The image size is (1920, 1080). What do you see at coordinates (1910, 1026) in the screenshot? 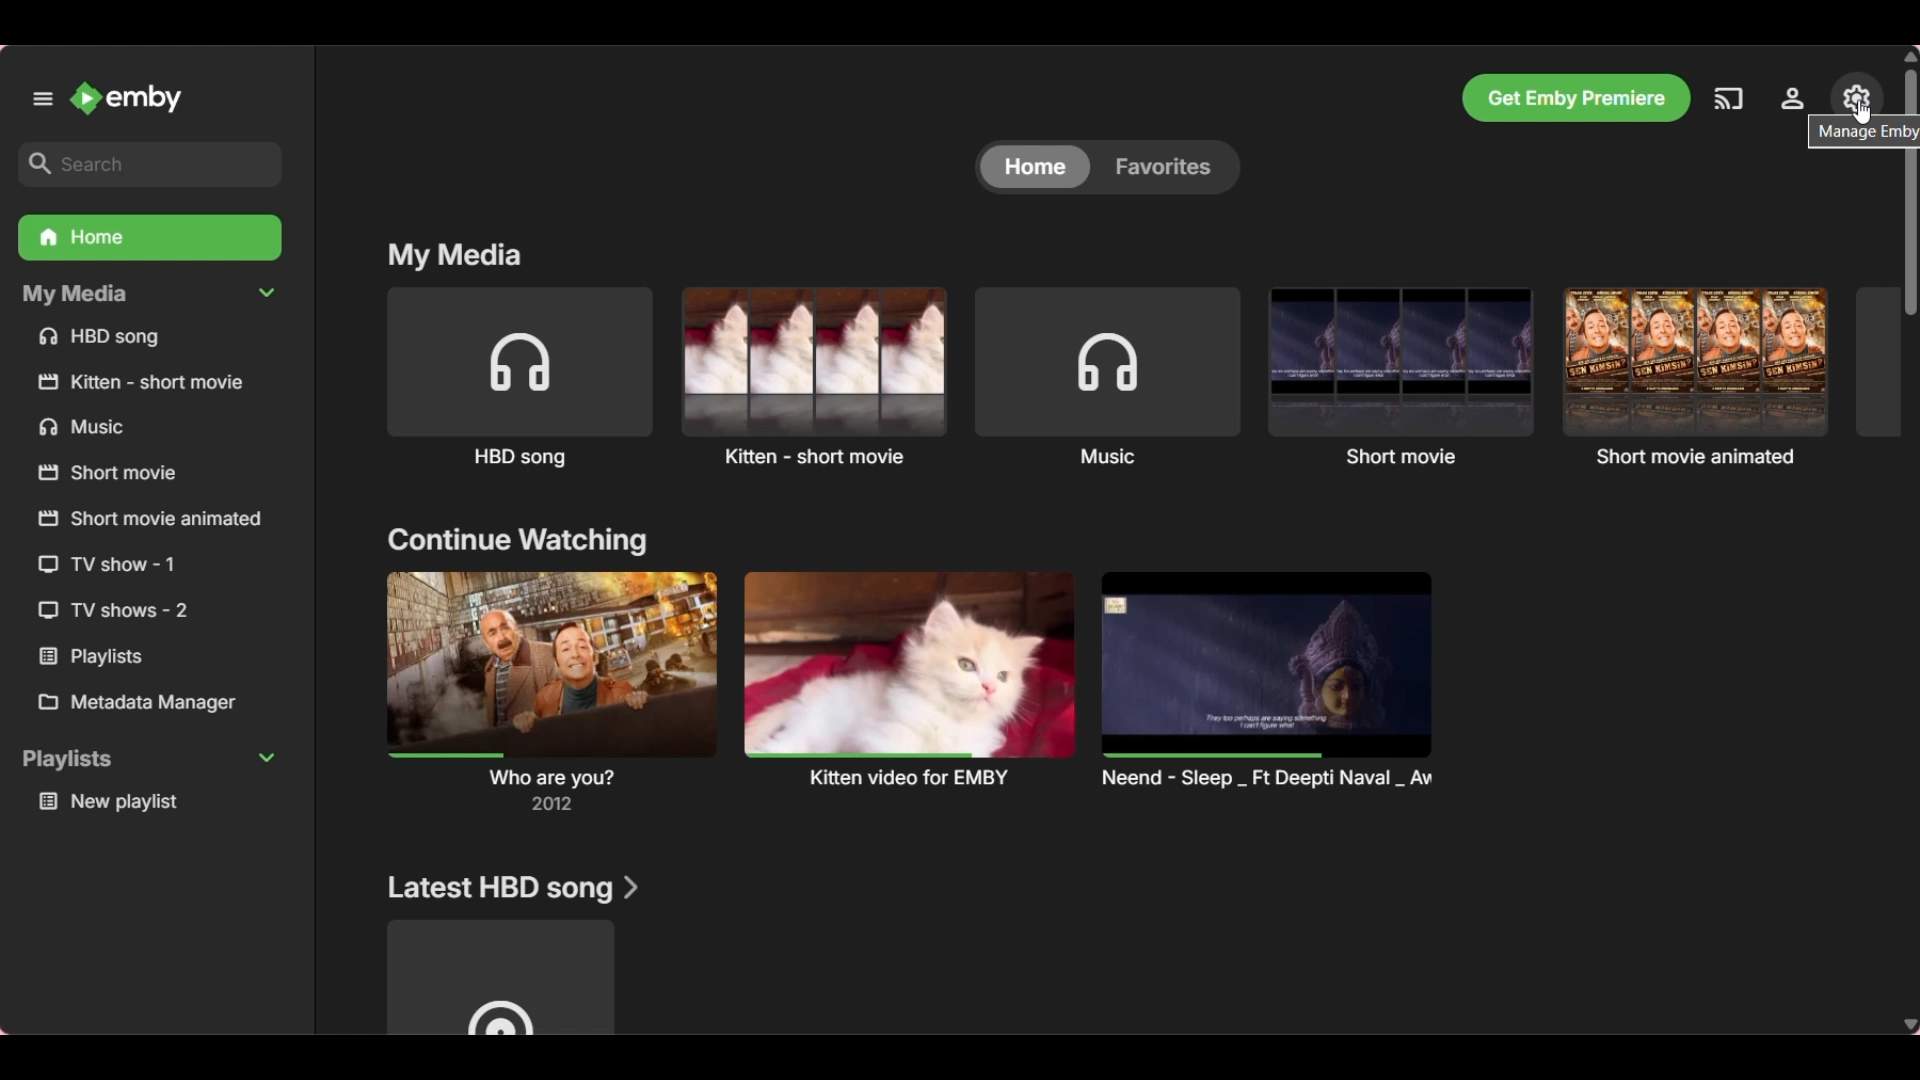
I see `Quick slide to bottom` at bounding box center [1910, 1026].